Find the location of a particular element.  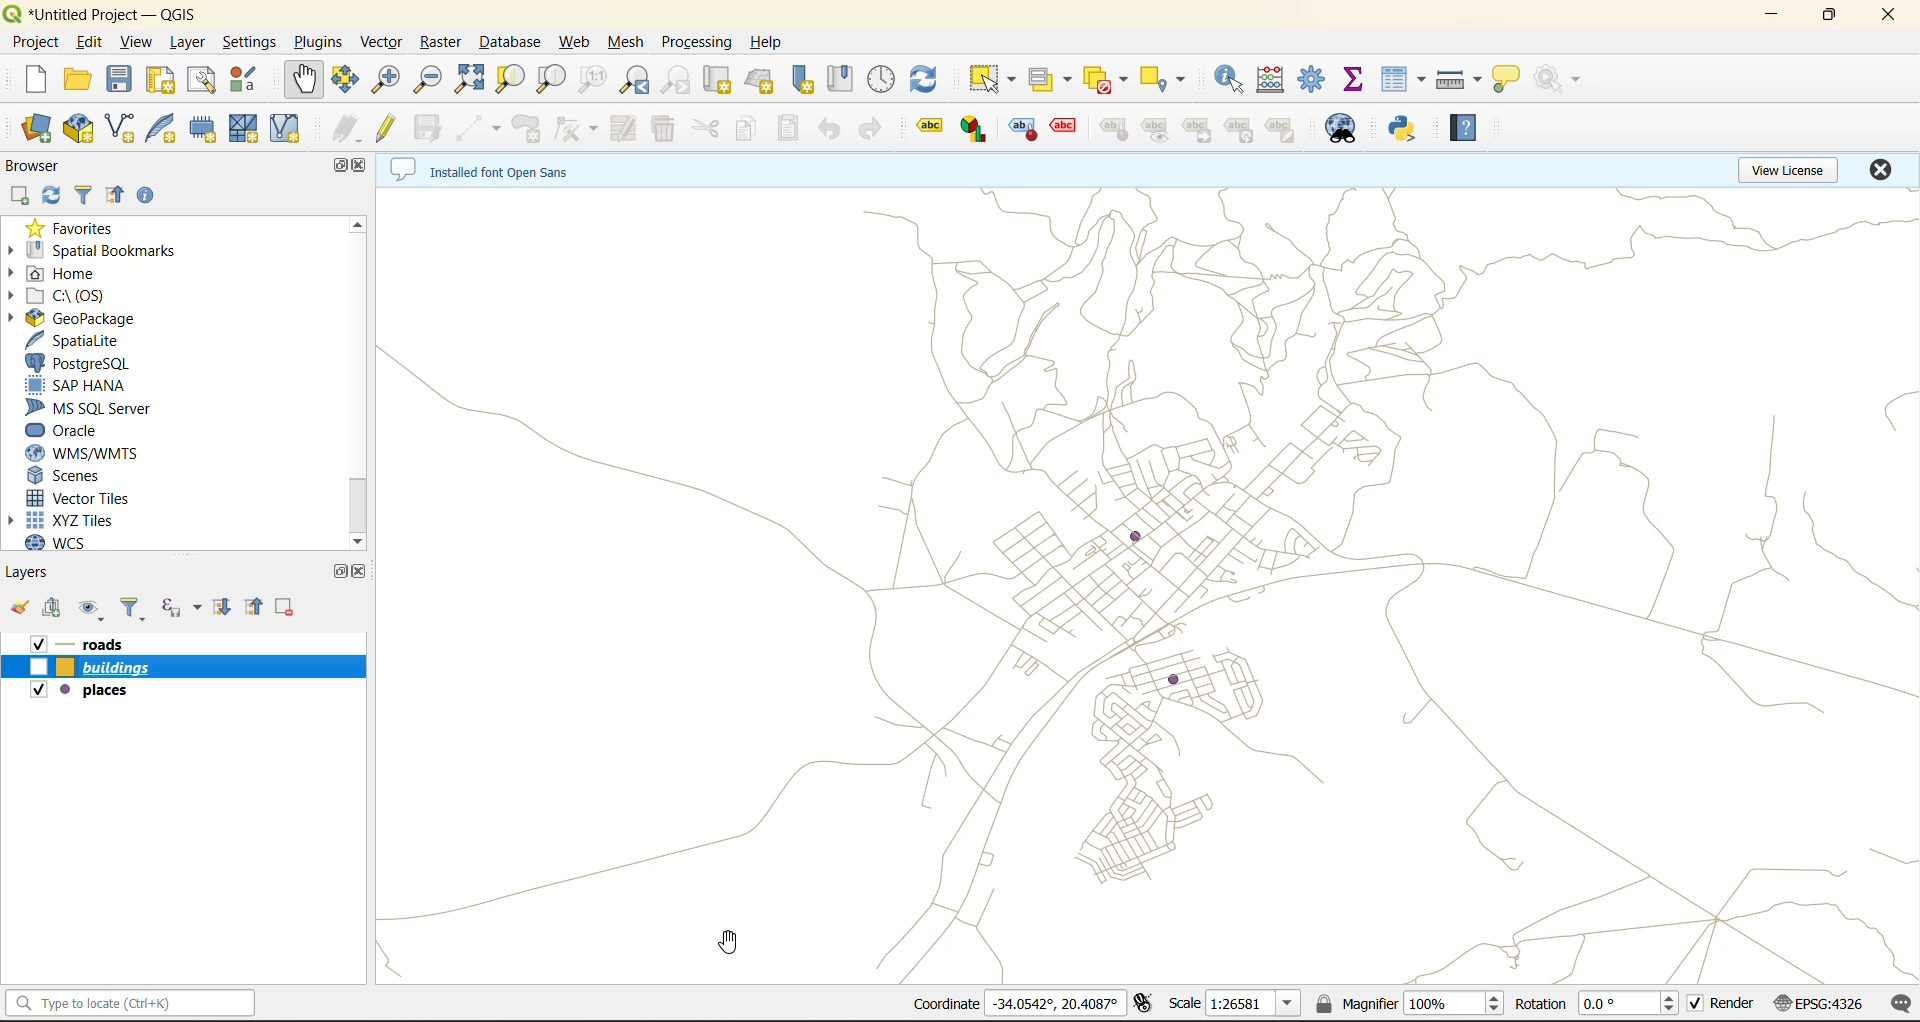

edits is located at coordinates (349, 131).